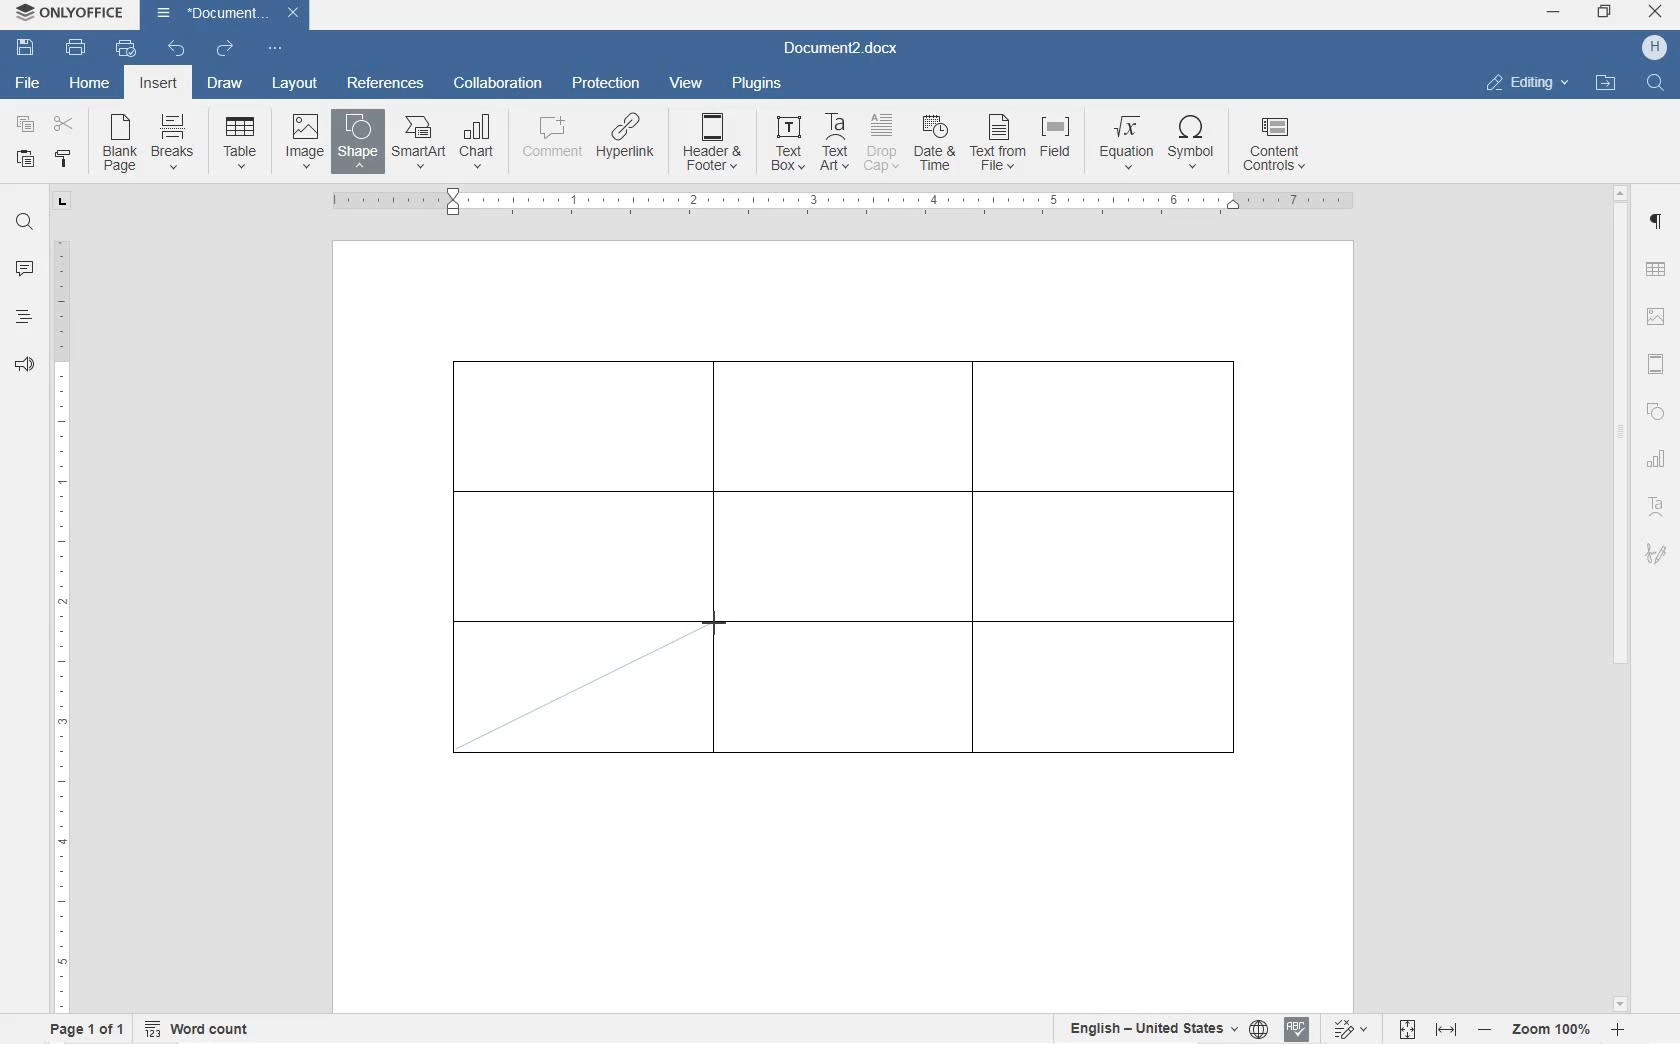  I want to click on feedback & support, so click(24, 367).